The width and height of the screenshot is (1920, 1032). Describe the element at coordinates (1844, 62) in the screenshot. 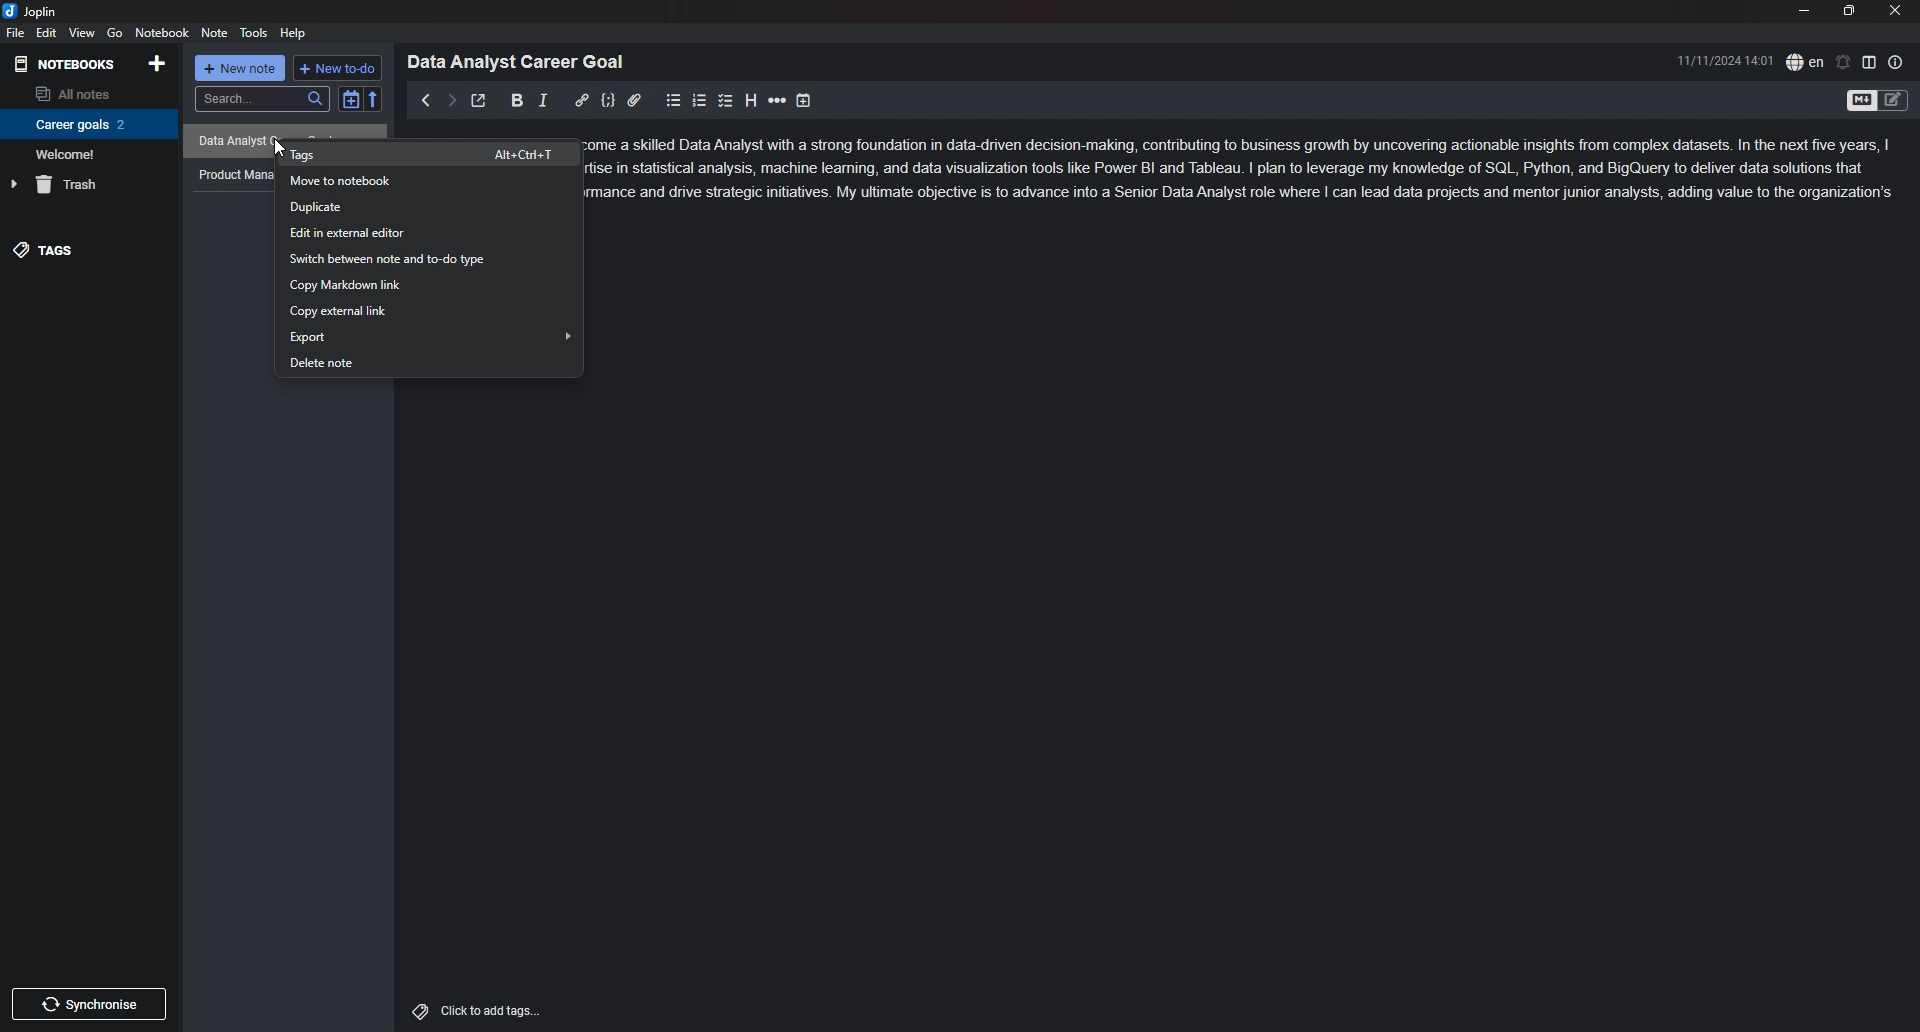

I see `set alarm` at that location.